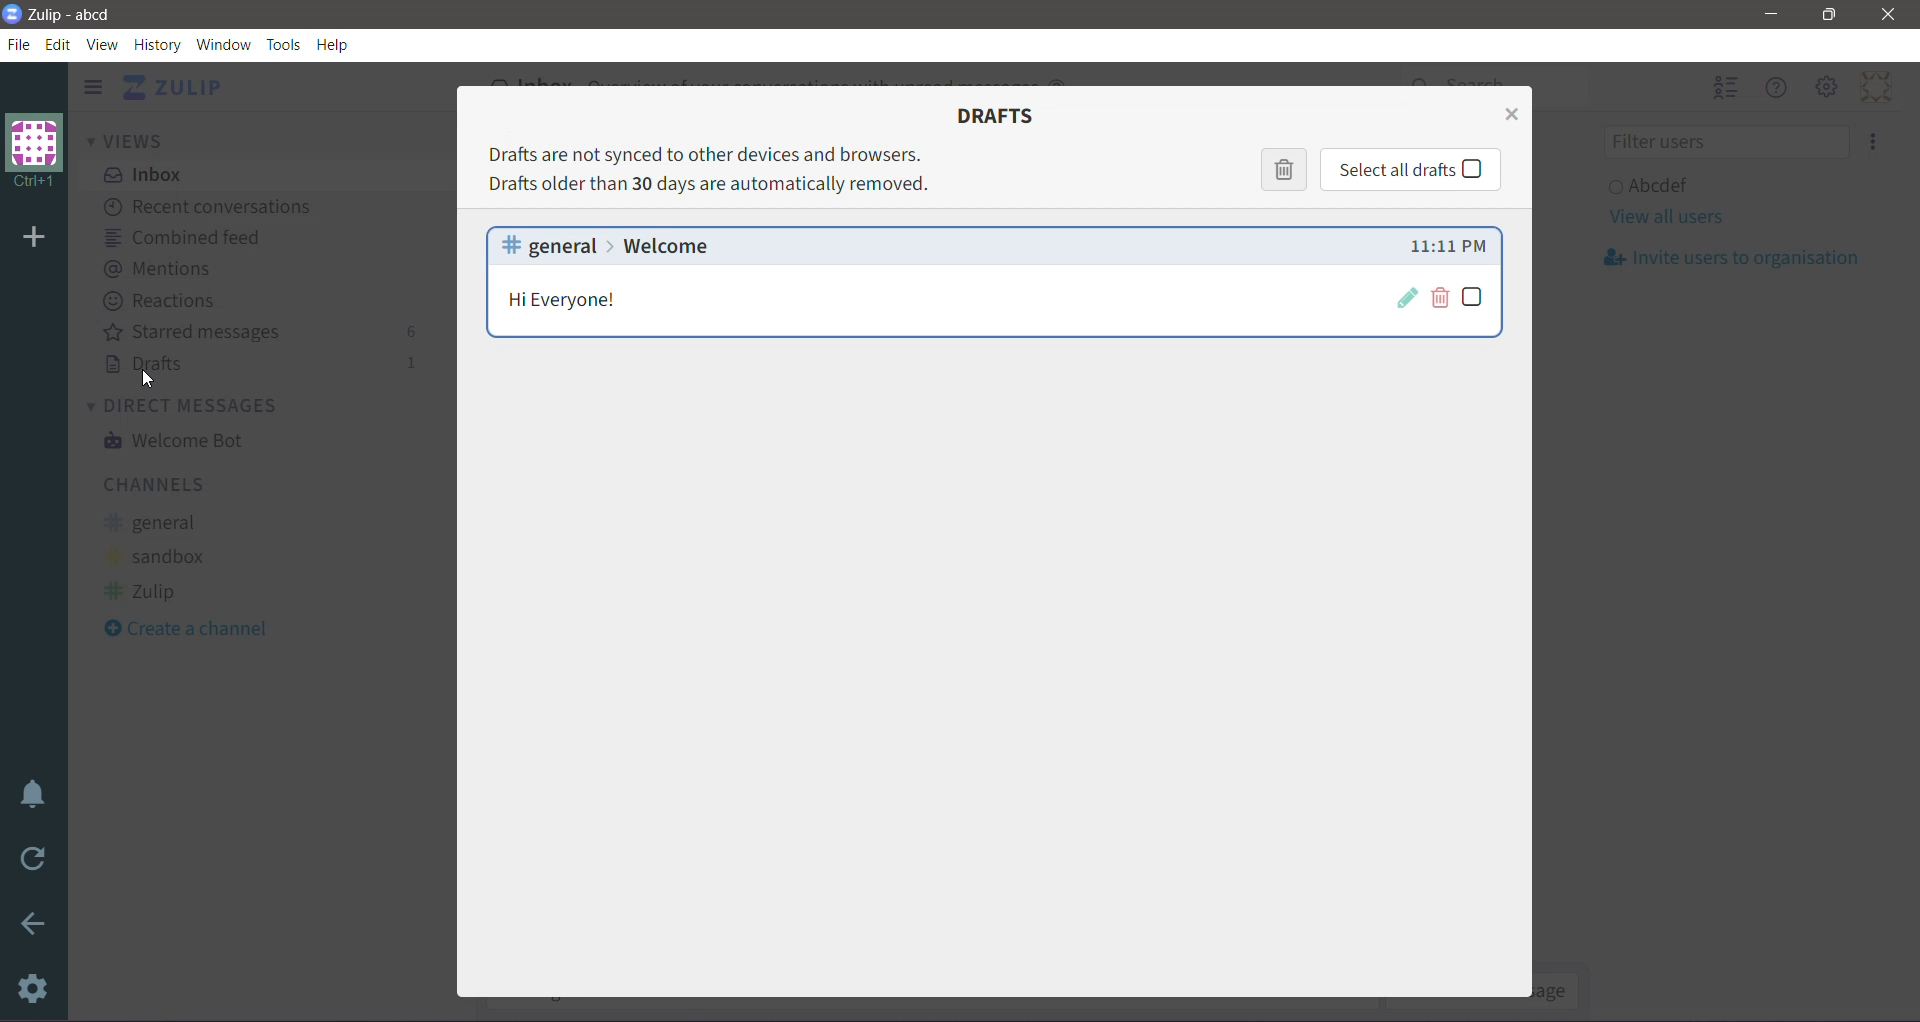 Image resolution: width=1920 pixels, height=1022 pixels. What do you see at coordinates (34, 151) in the screenshot?
I see `Organization Name` at bounding box center [34, 151].